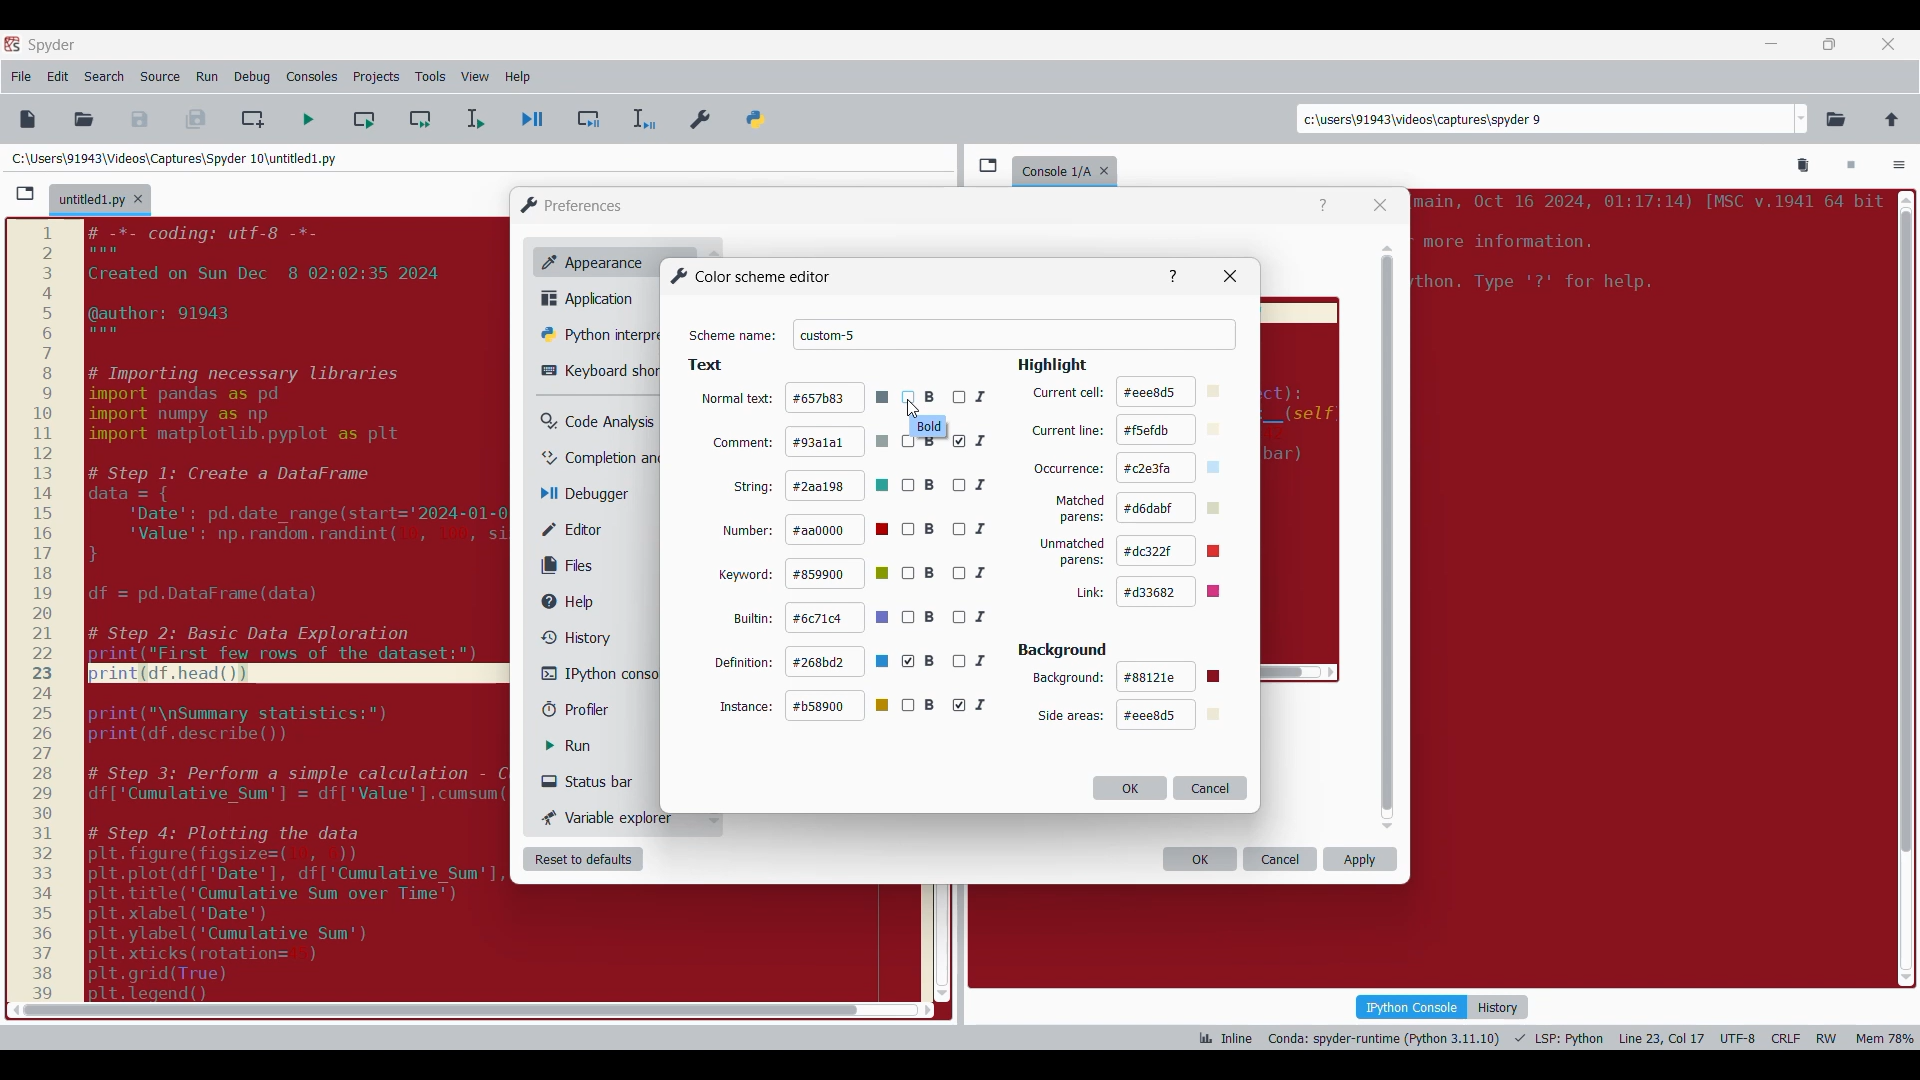 This screenshot has height=1080, width=1920. What do you see at coordinates (1109, 167) in the screenshot?
I see `Close tab` at bounding box center [1109, 167].